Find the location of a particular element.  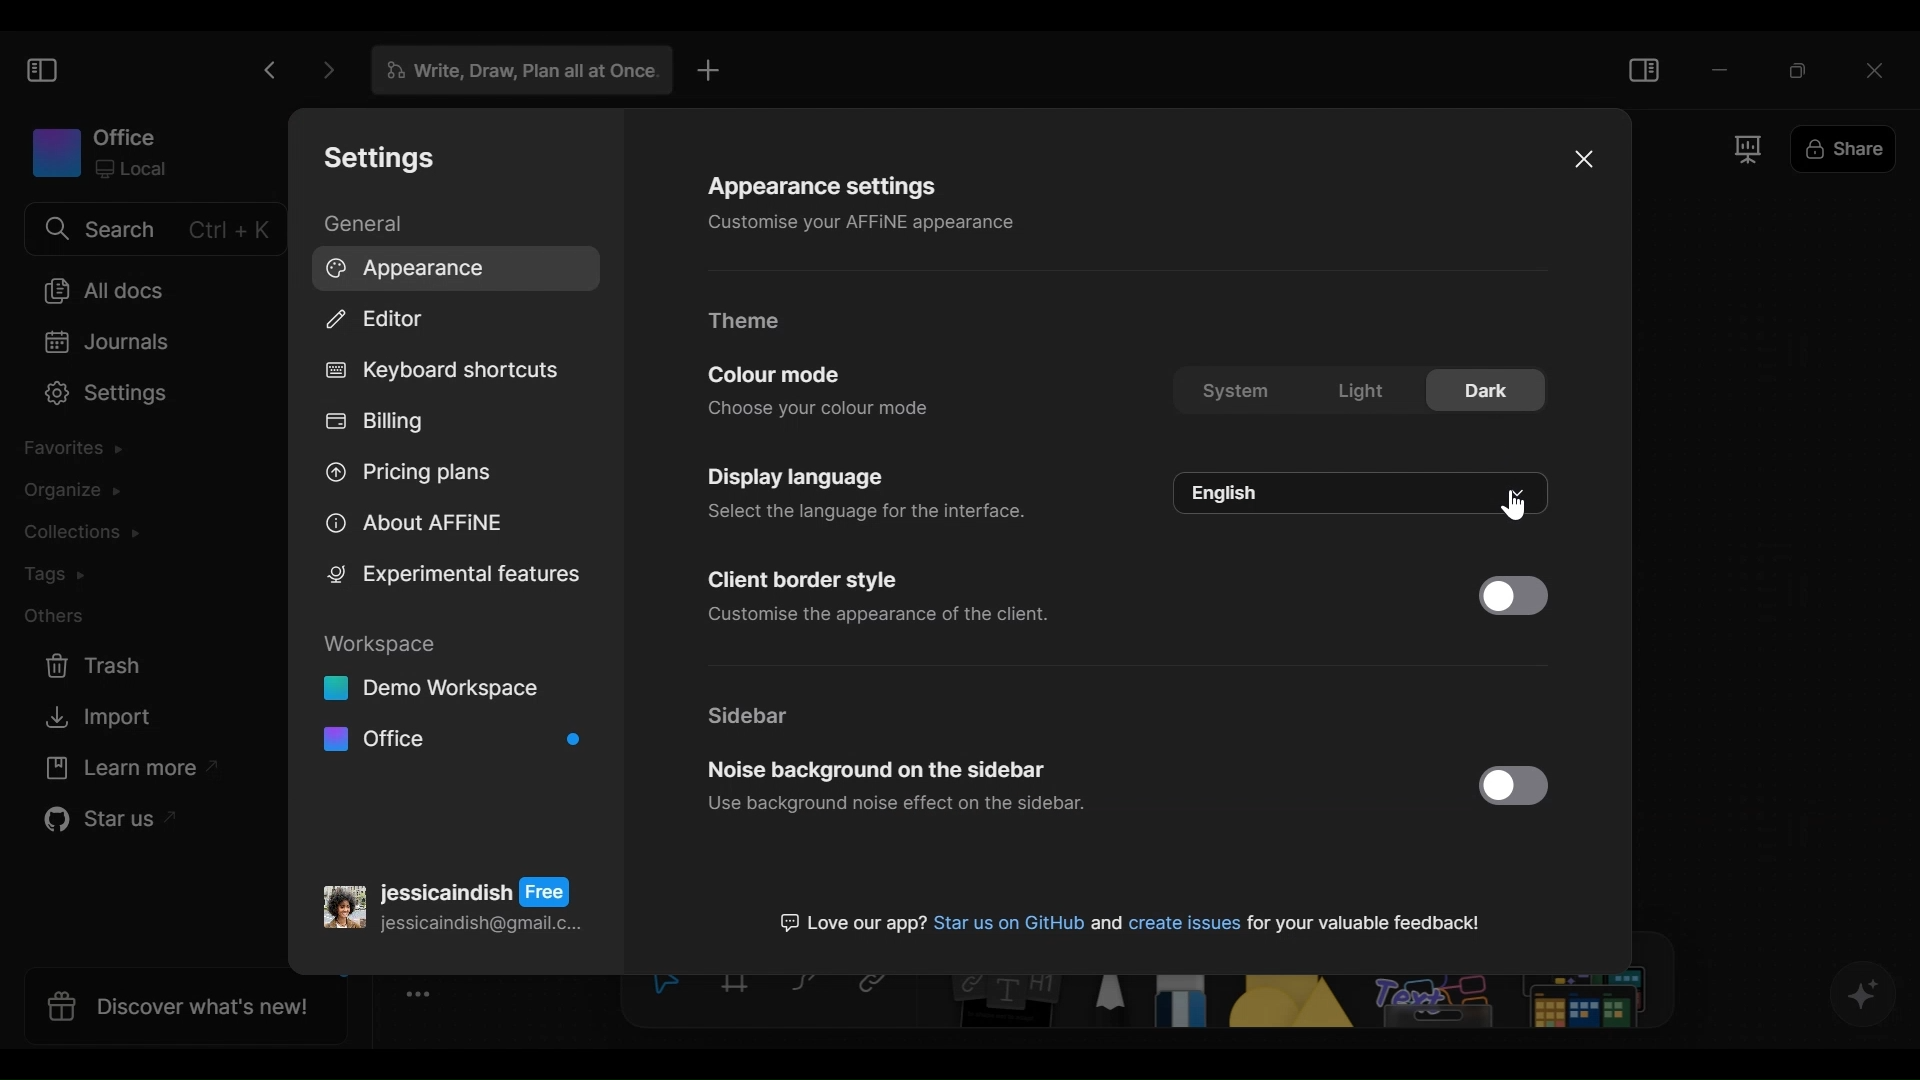

All documents is located at coordinates (103, 290).